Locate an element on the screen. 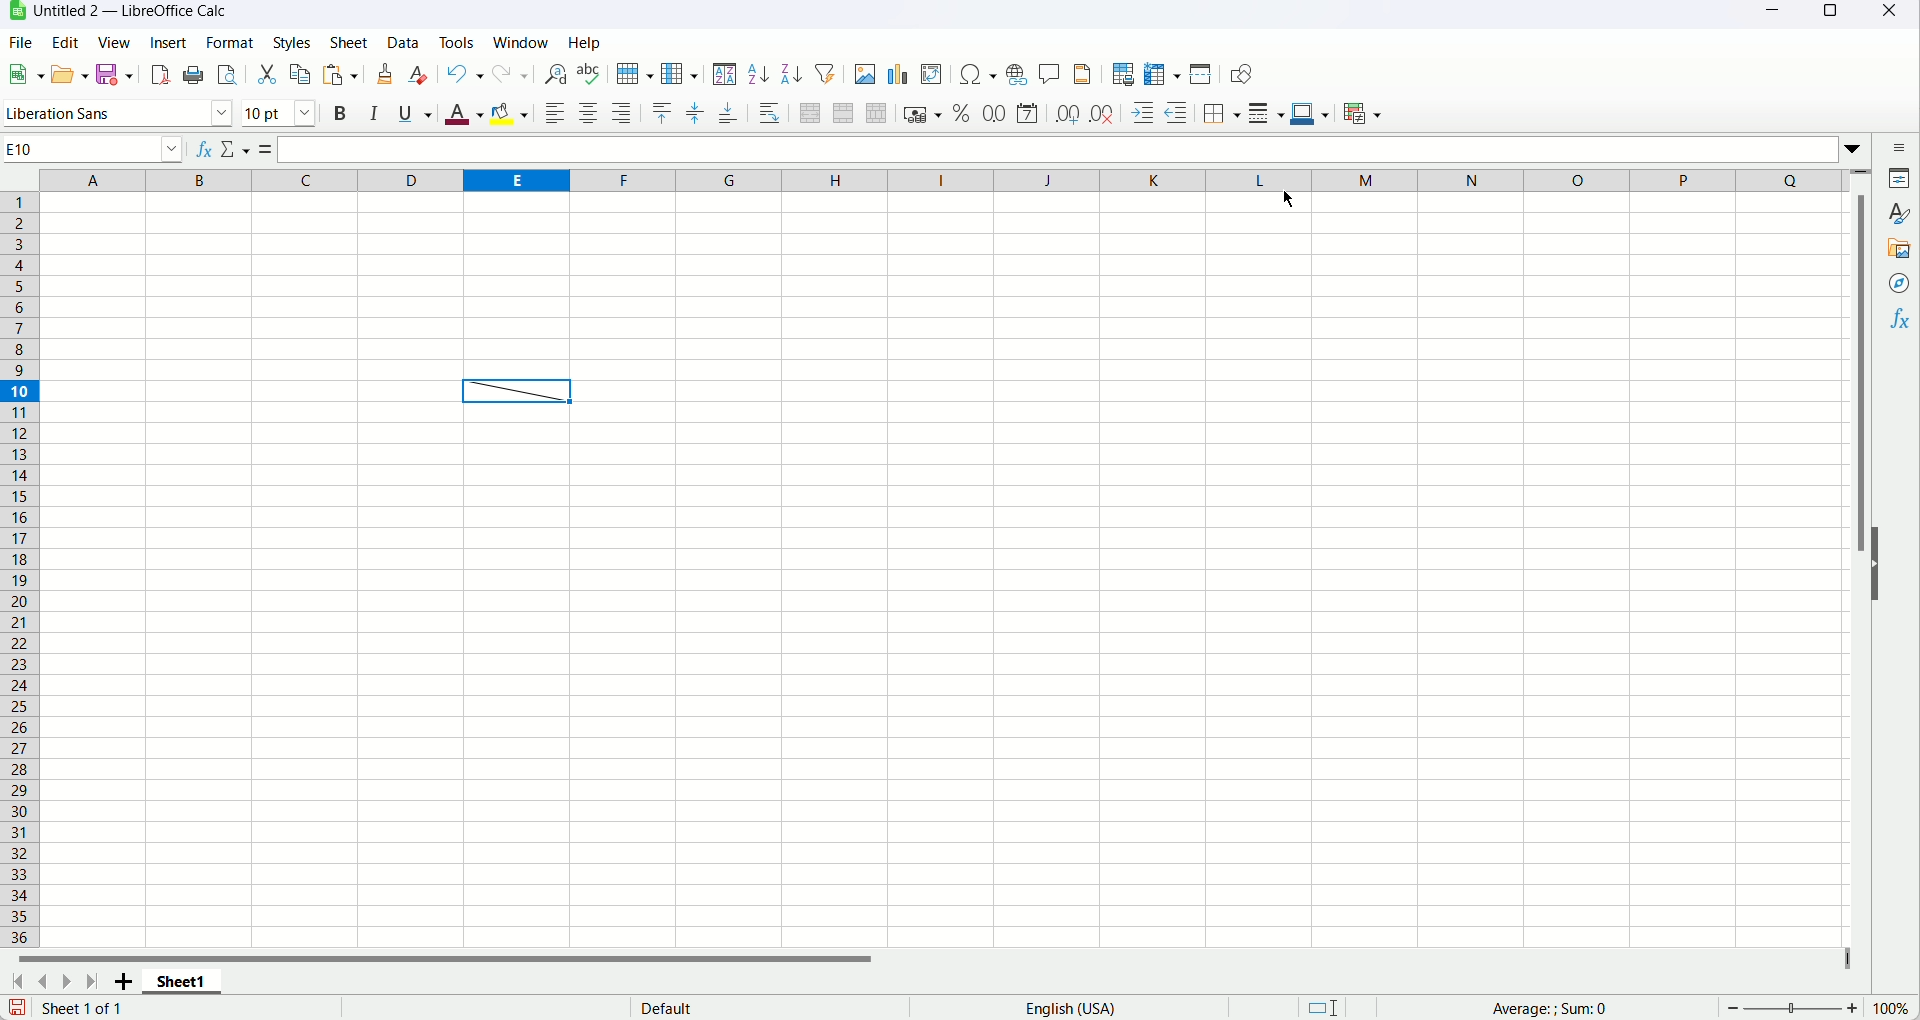 This screenshot has width=1920, height=1020. Spelling is located at coordinates (590, 74).